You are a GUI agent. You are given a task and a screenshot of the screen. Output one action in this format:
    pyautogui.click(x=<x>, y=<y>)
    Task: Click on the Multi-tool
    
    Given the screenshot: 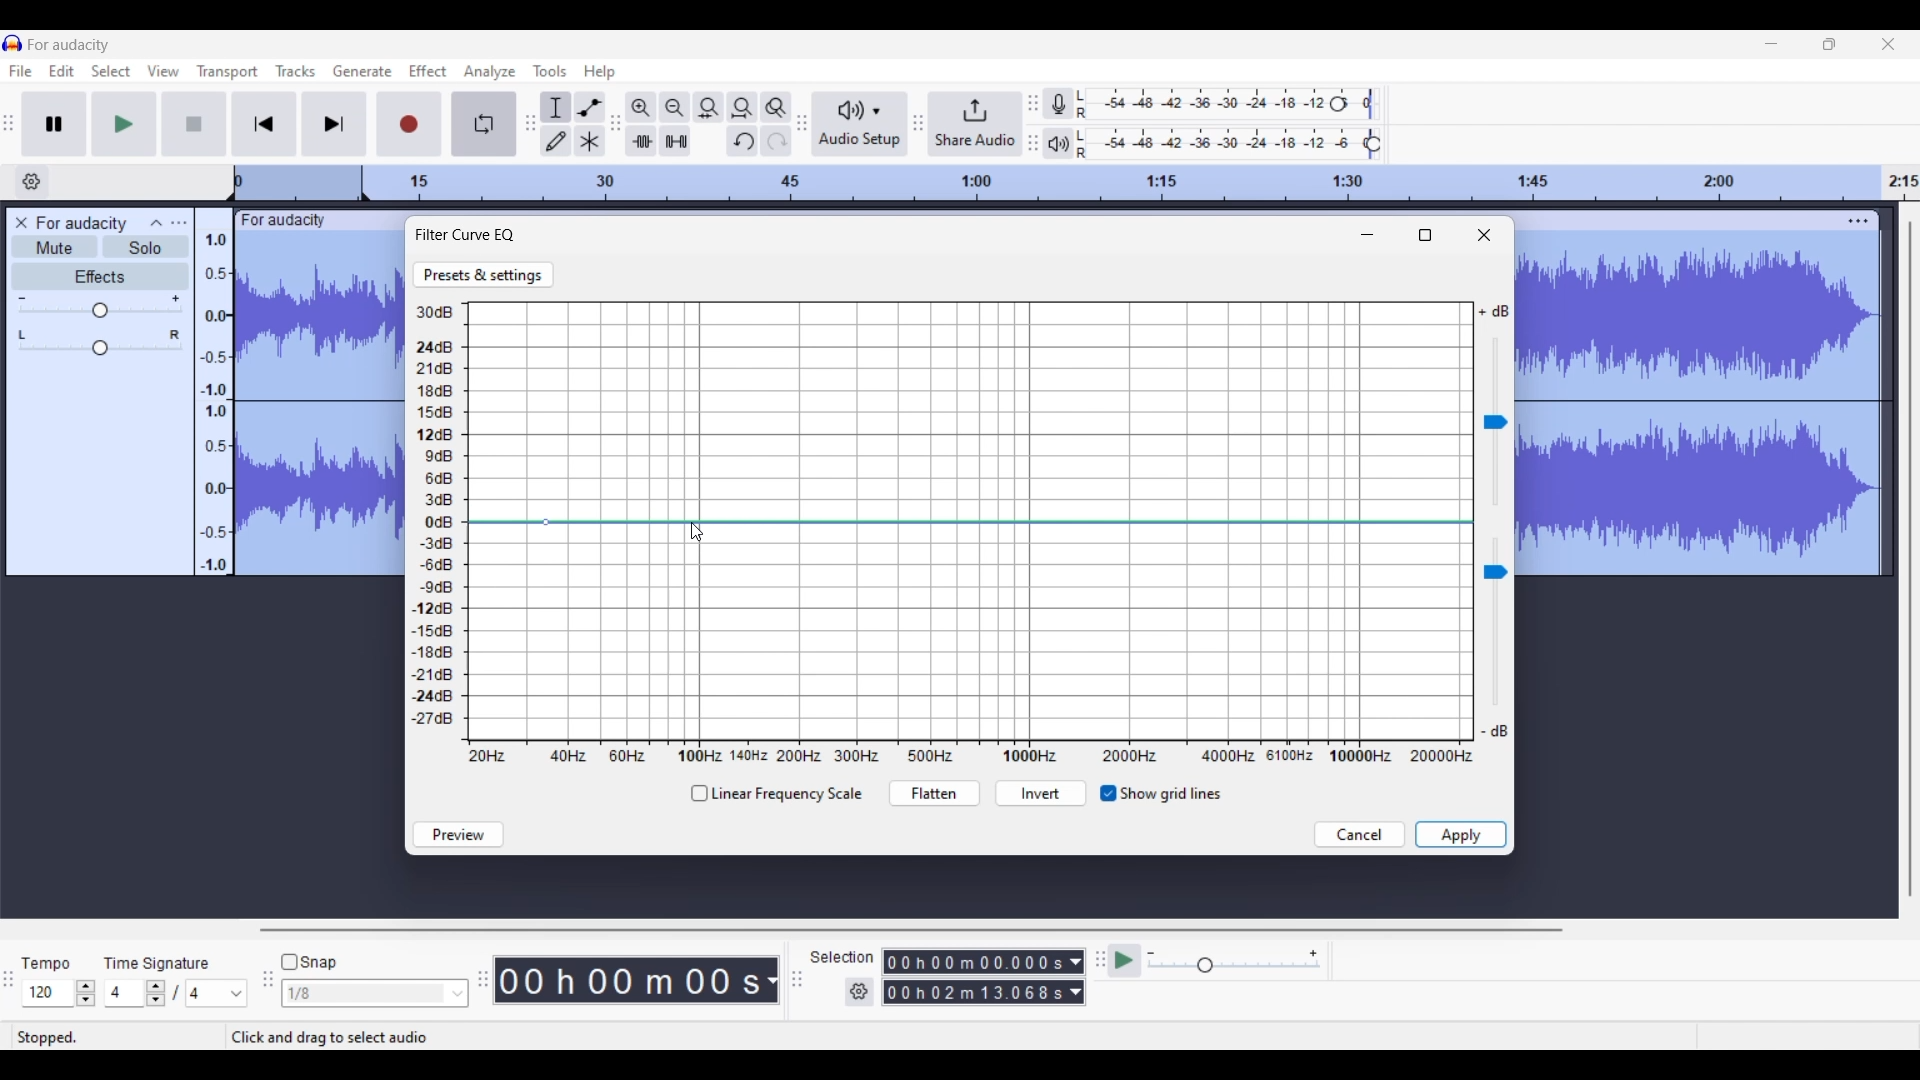 What is the action you would take?
    pyautogui.click(x=589, y=140)
    